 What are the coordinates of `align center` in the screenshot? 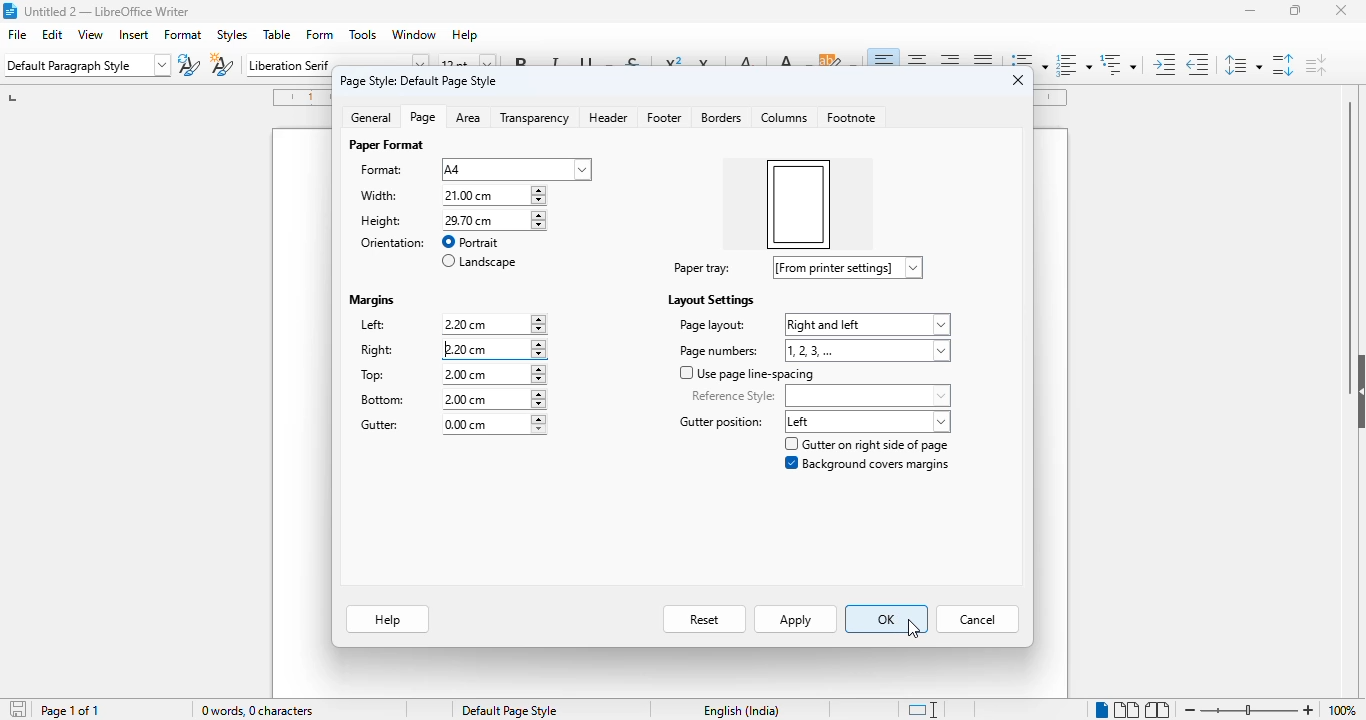 It's located at (918, 59).